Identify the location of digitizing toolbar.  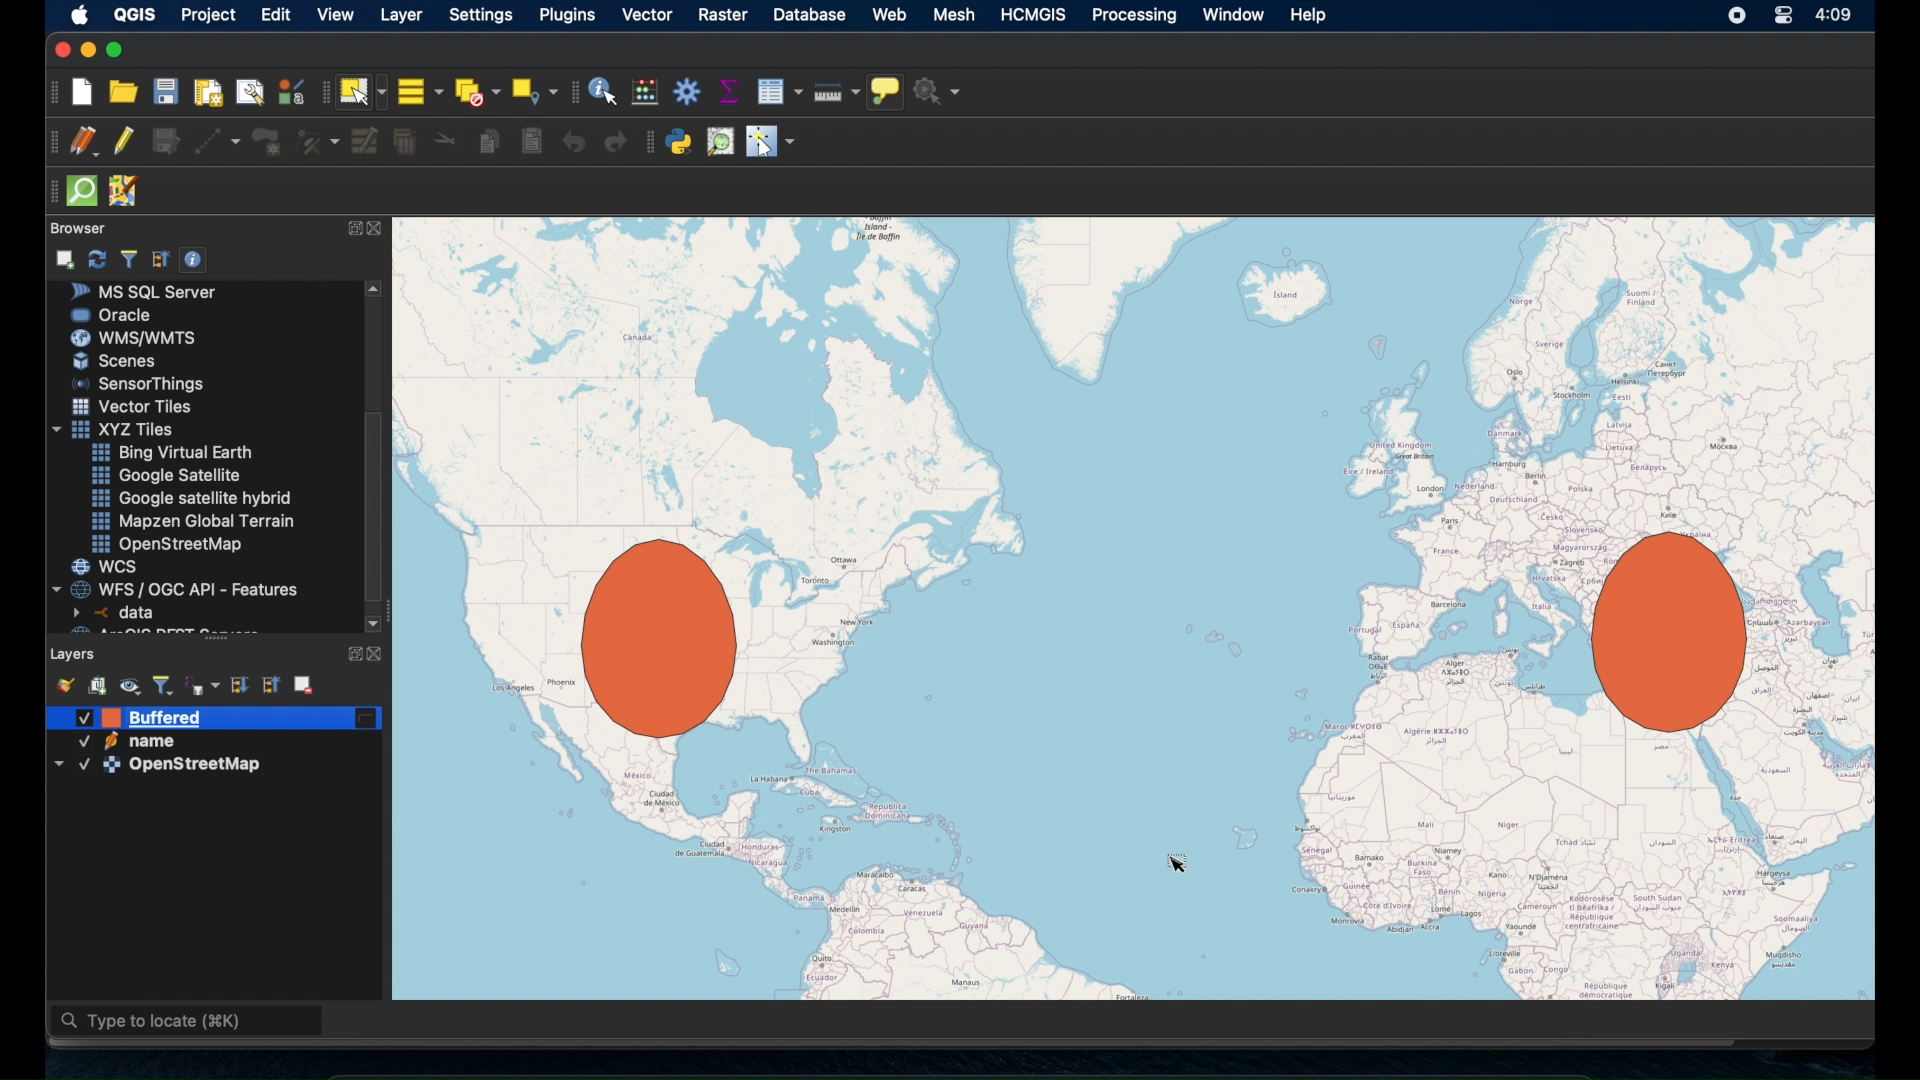
(47, 143).